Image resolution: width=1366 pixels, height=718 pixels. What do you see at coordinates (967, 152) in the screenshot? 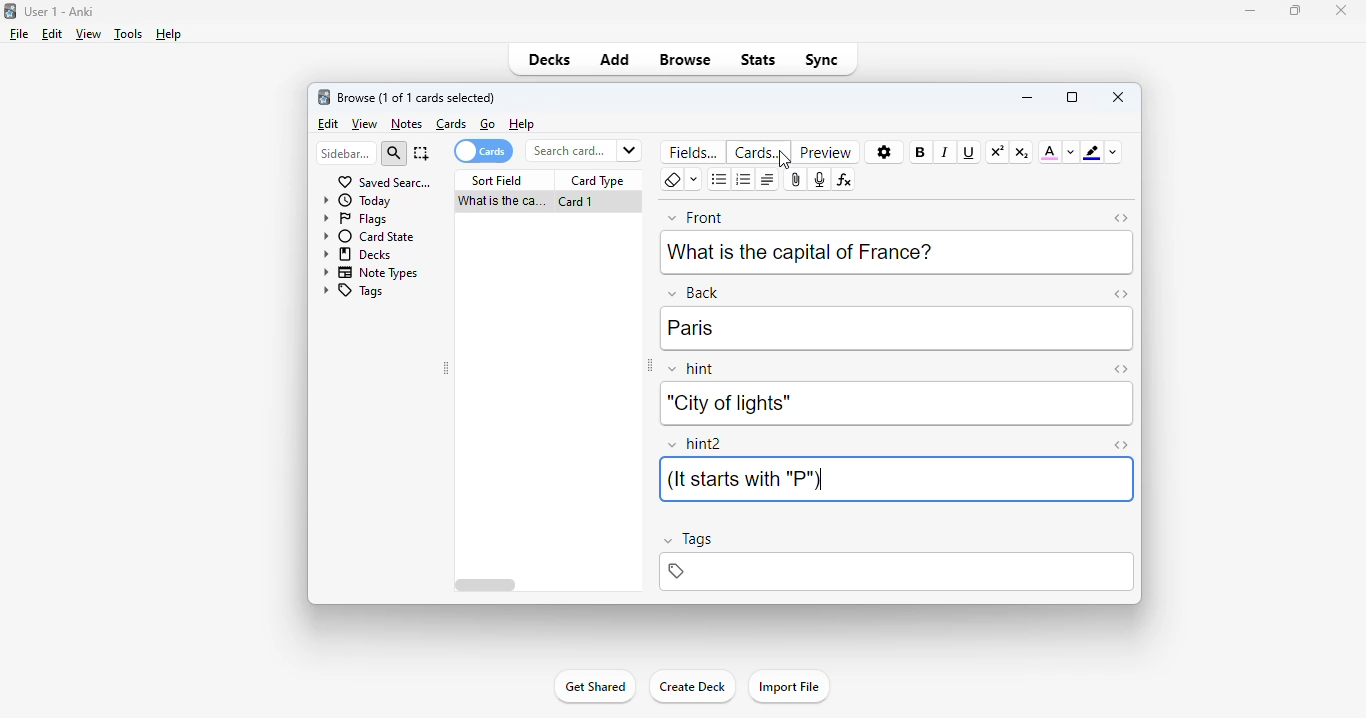
I see `underline` at bounding box center [967, 152].